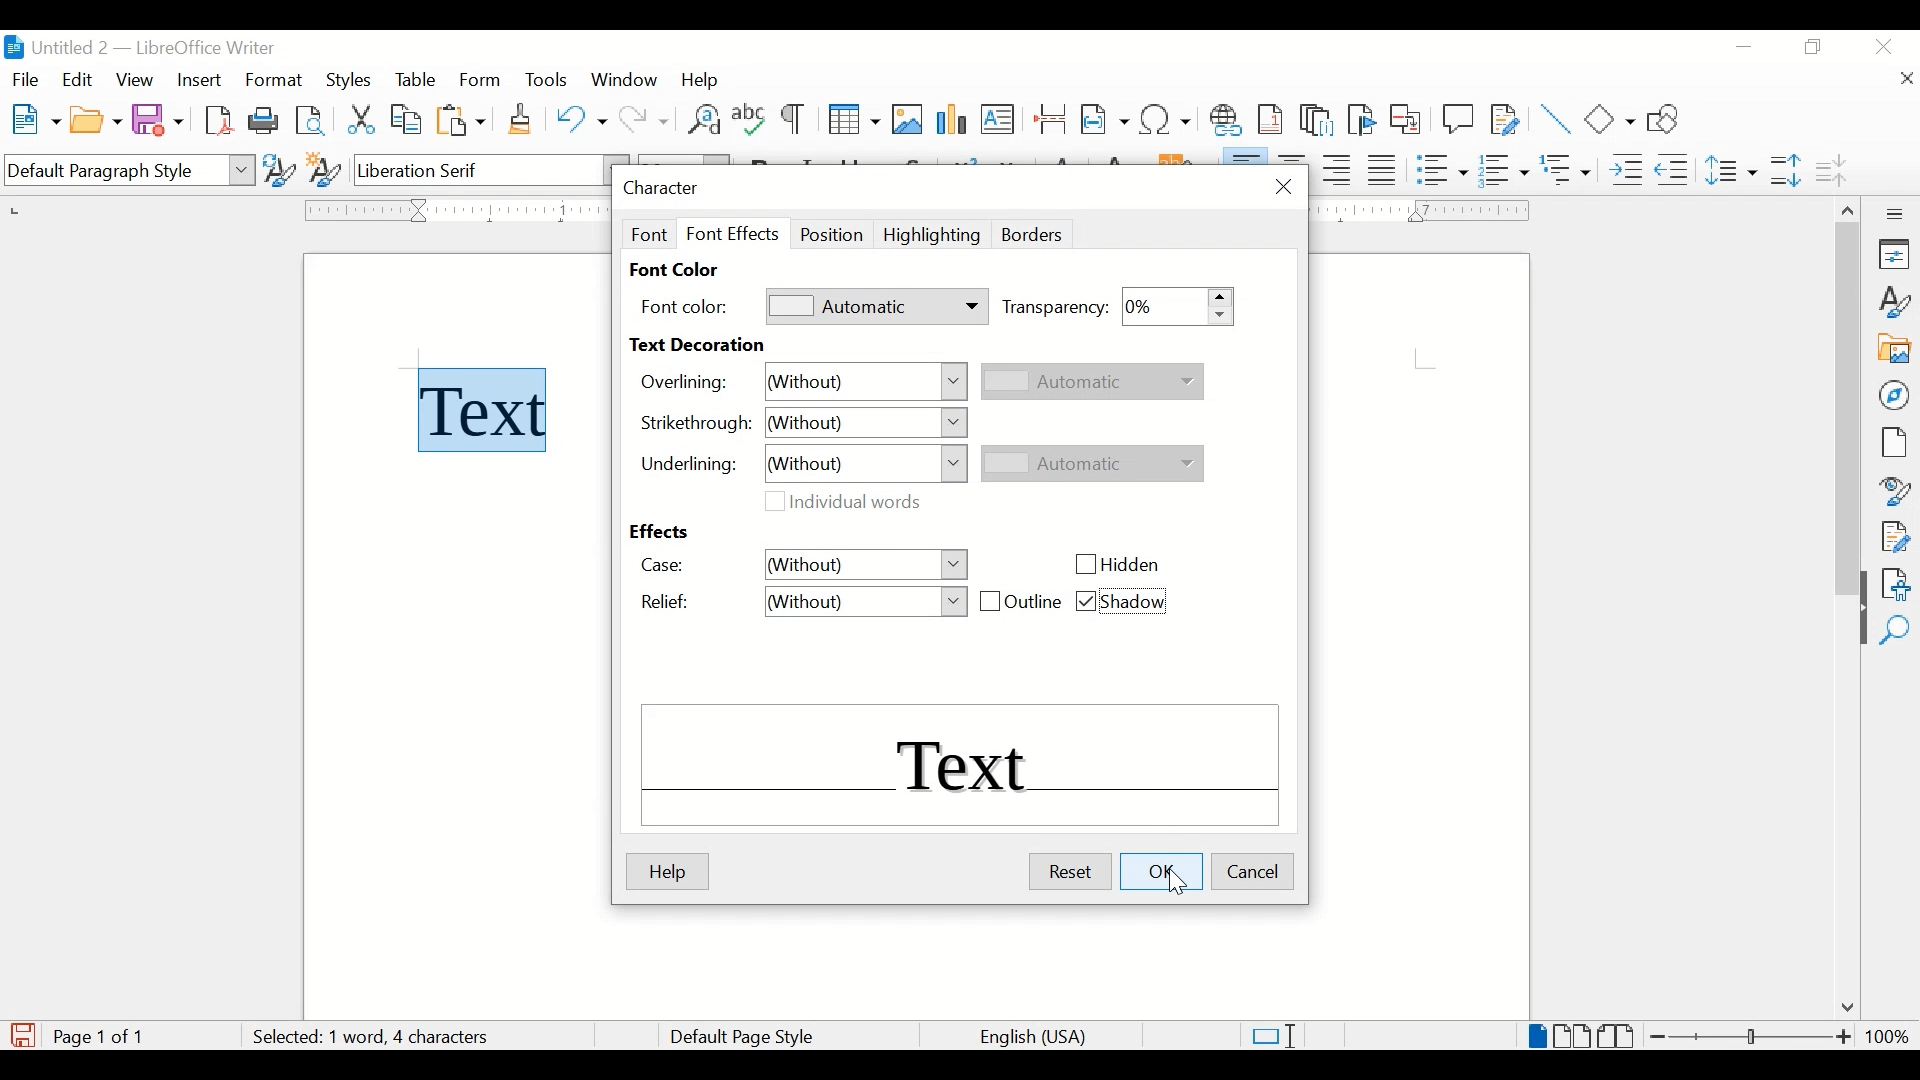 The image size is (1920, 1080). Describe the element at coordinates (1885, 45) in the screenshot. I see `close` at that location.